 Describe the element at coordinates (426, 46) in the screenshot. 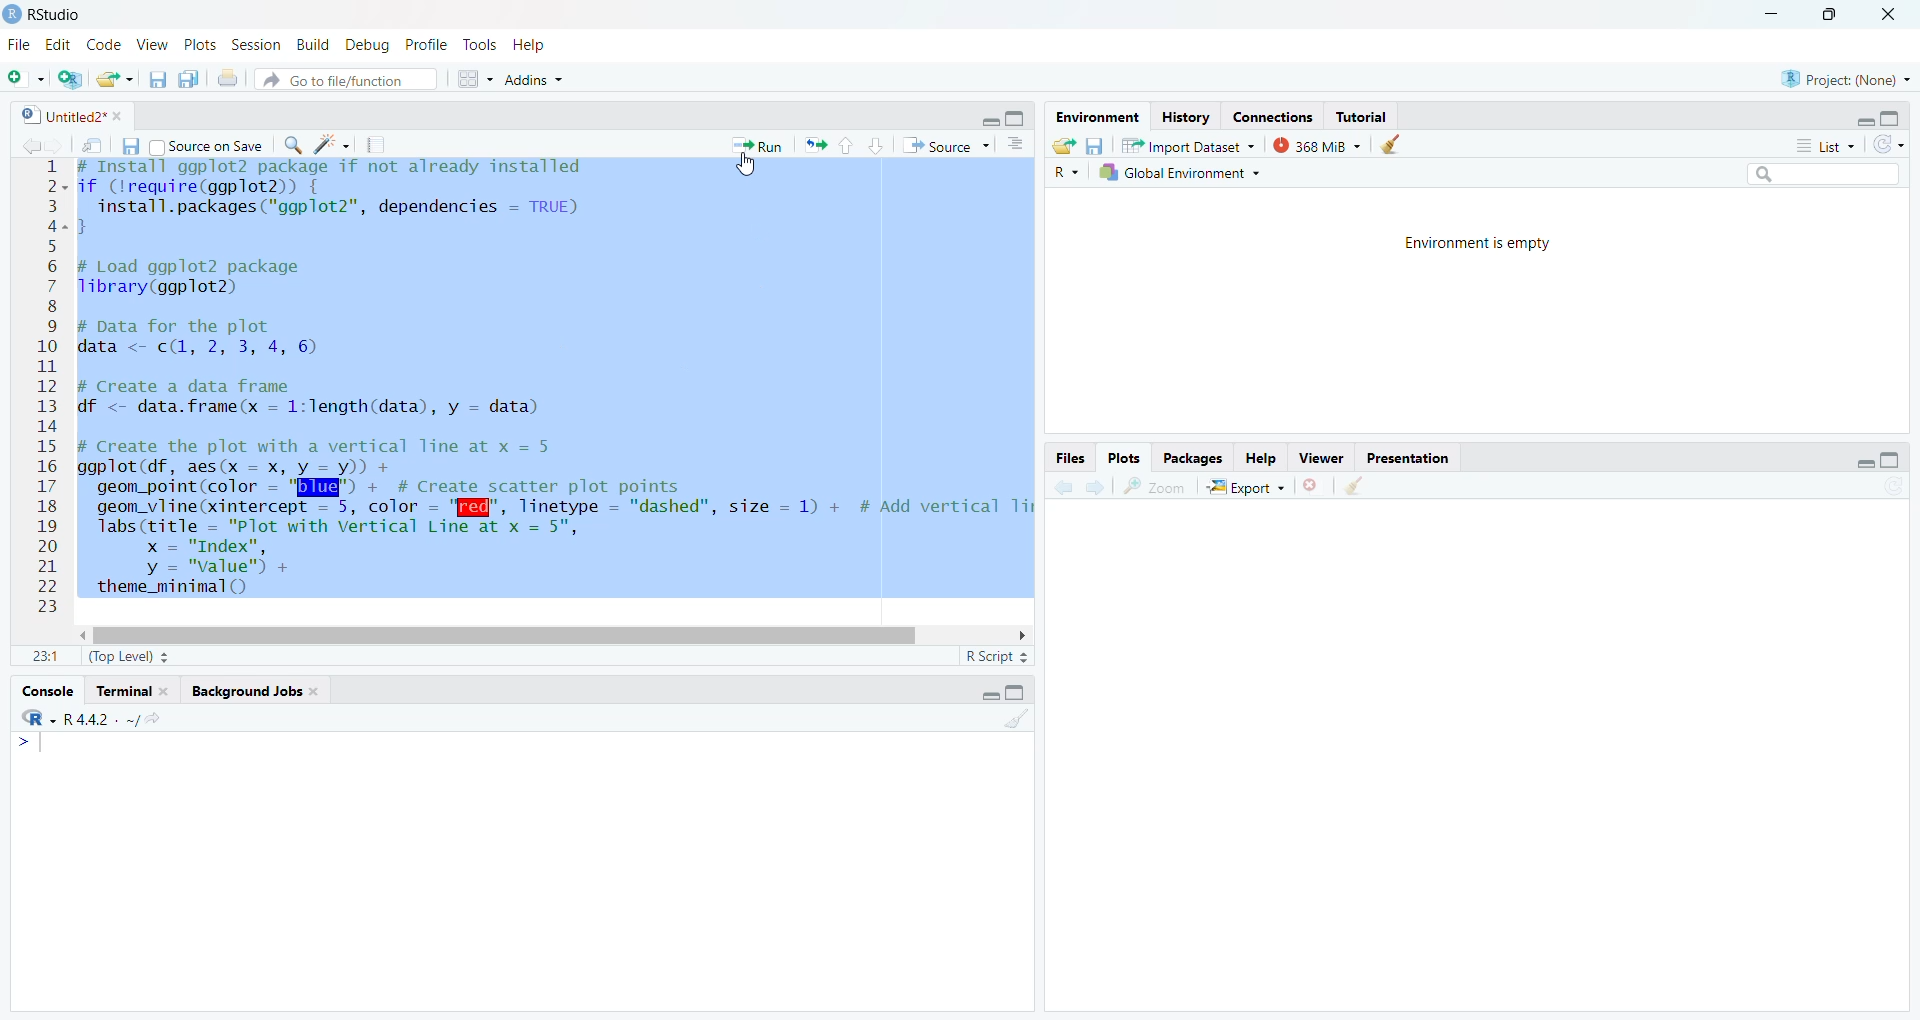

I see `1g Profile` at that location.